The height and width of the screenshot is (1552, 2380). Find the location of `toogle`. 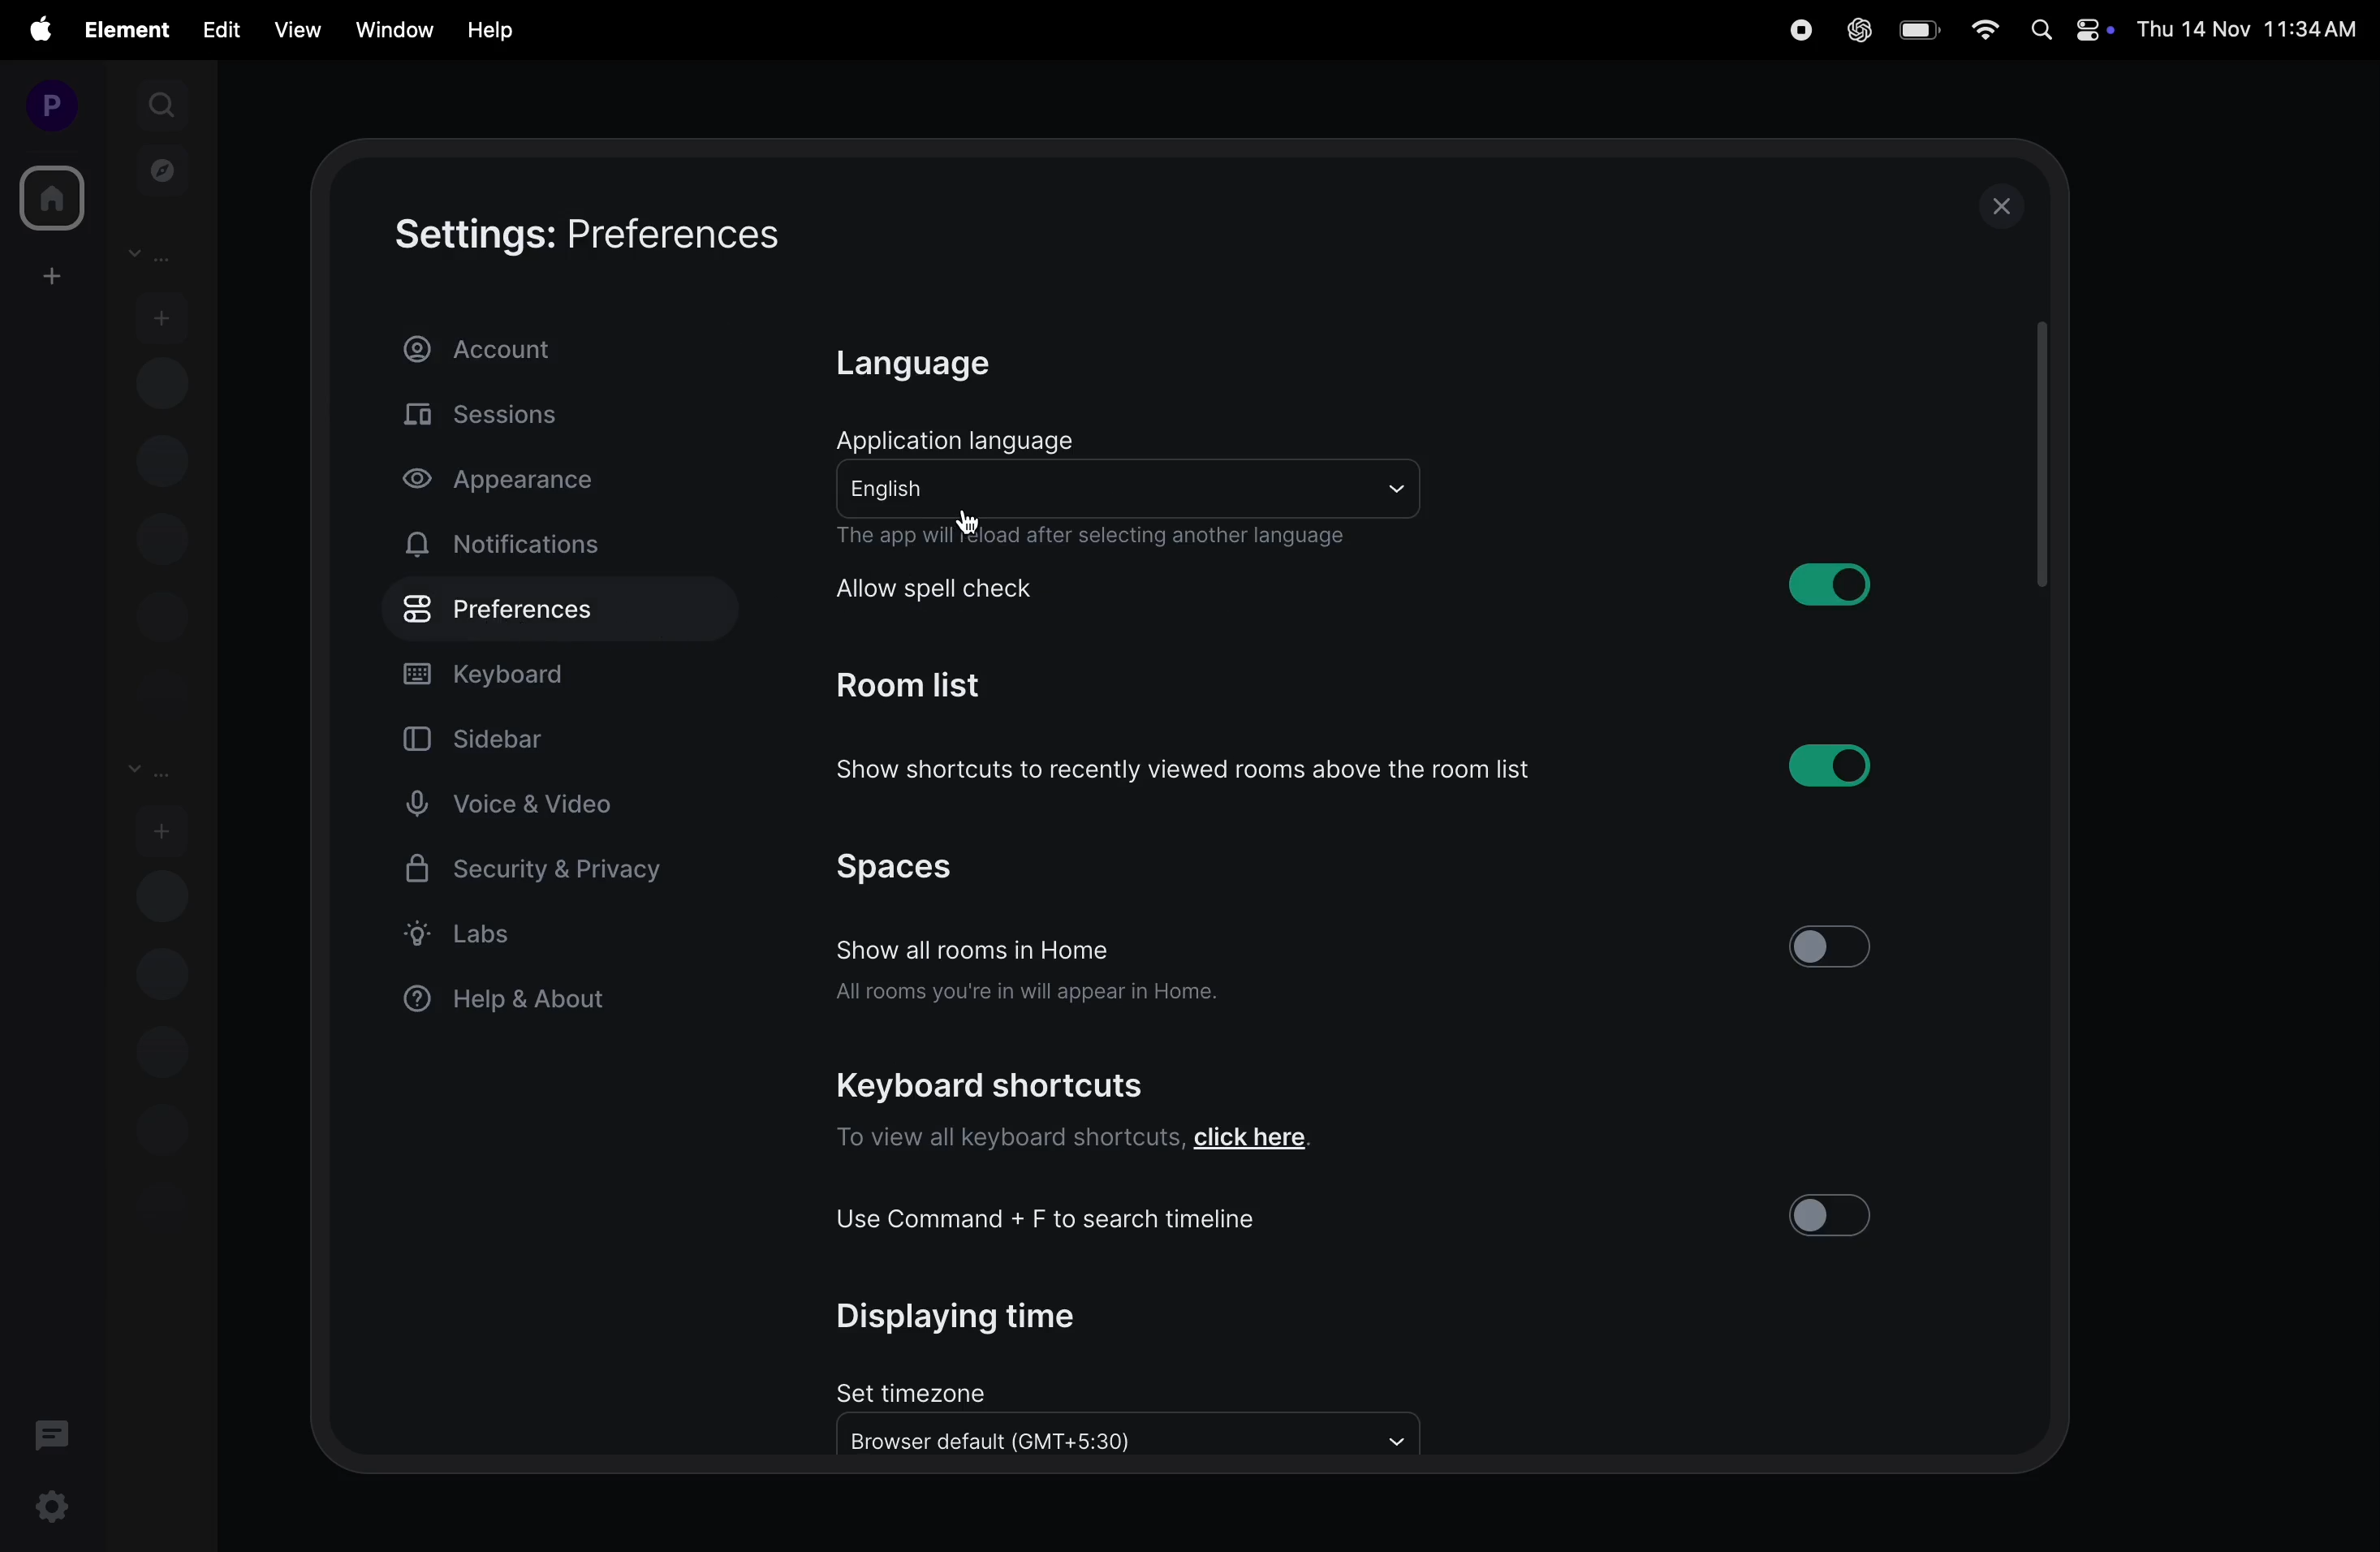

toogle is located at coordinates (1836, 1212).